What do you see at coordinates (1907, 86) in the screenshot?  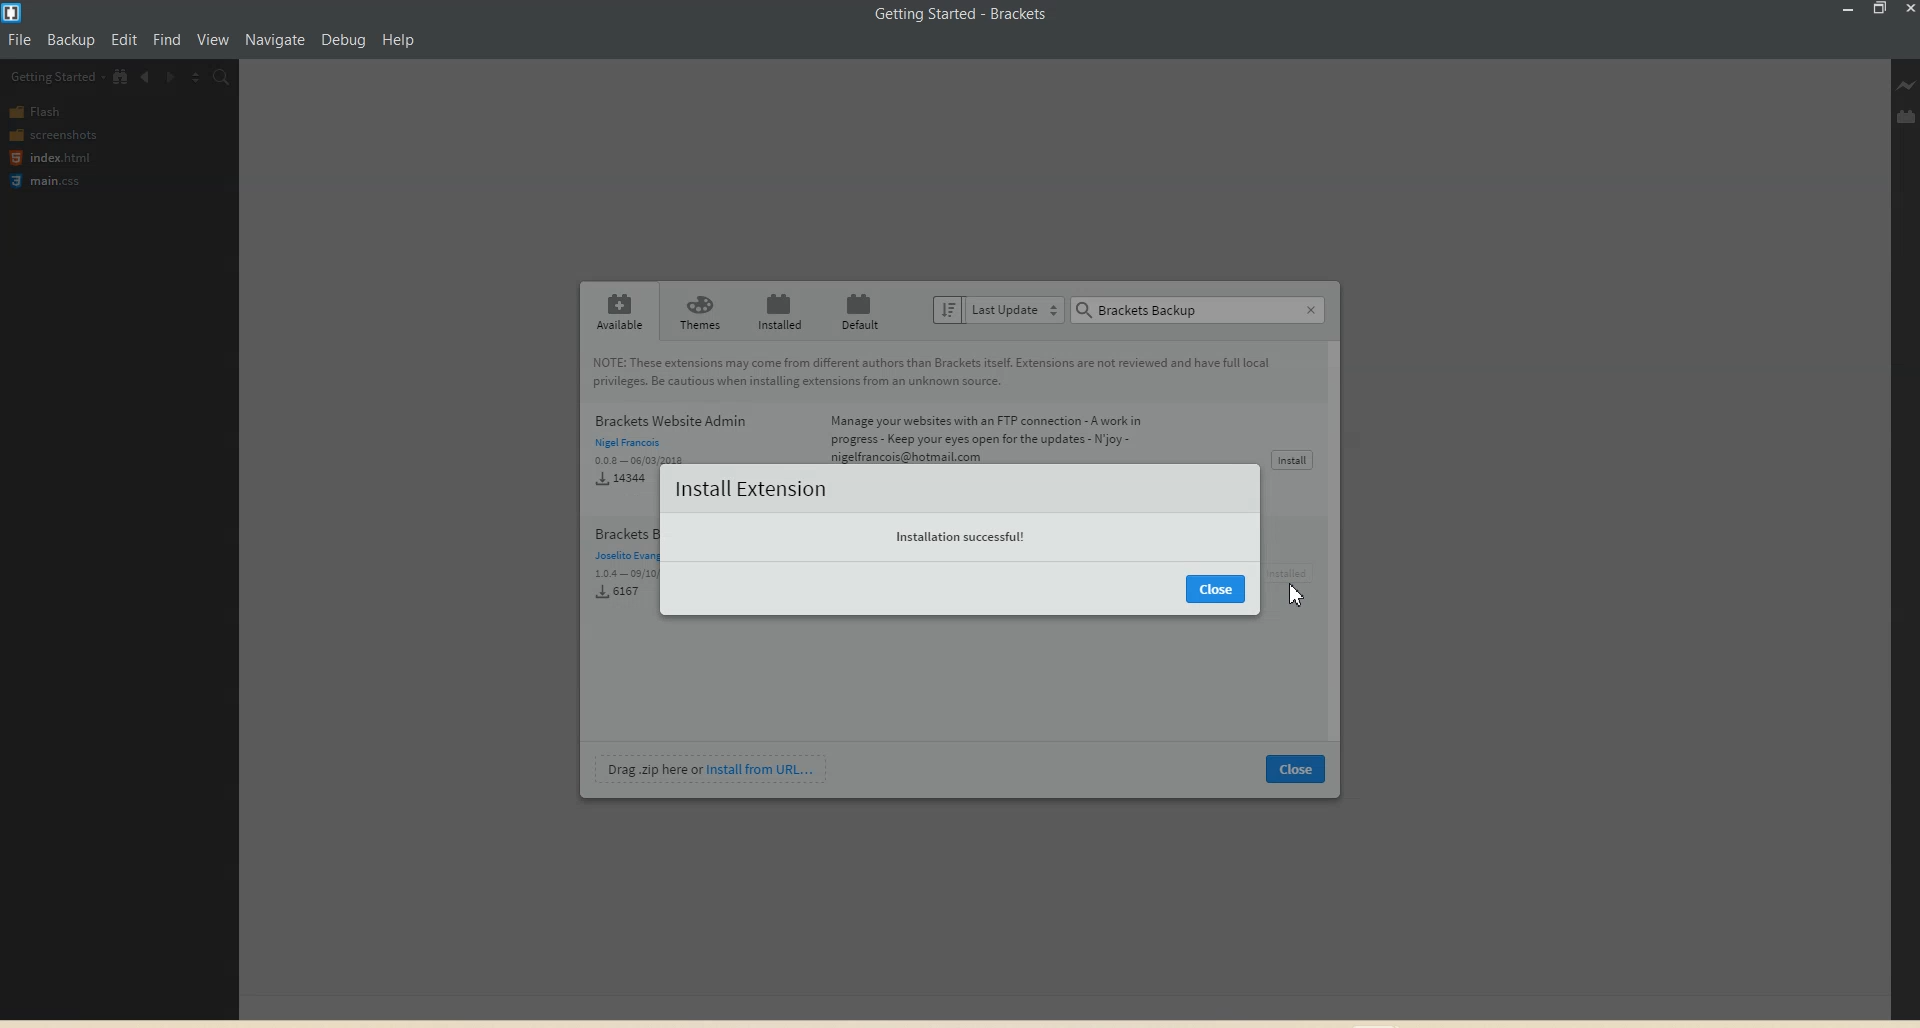 I see `Live Preview` at bounding box center [1907, 86].